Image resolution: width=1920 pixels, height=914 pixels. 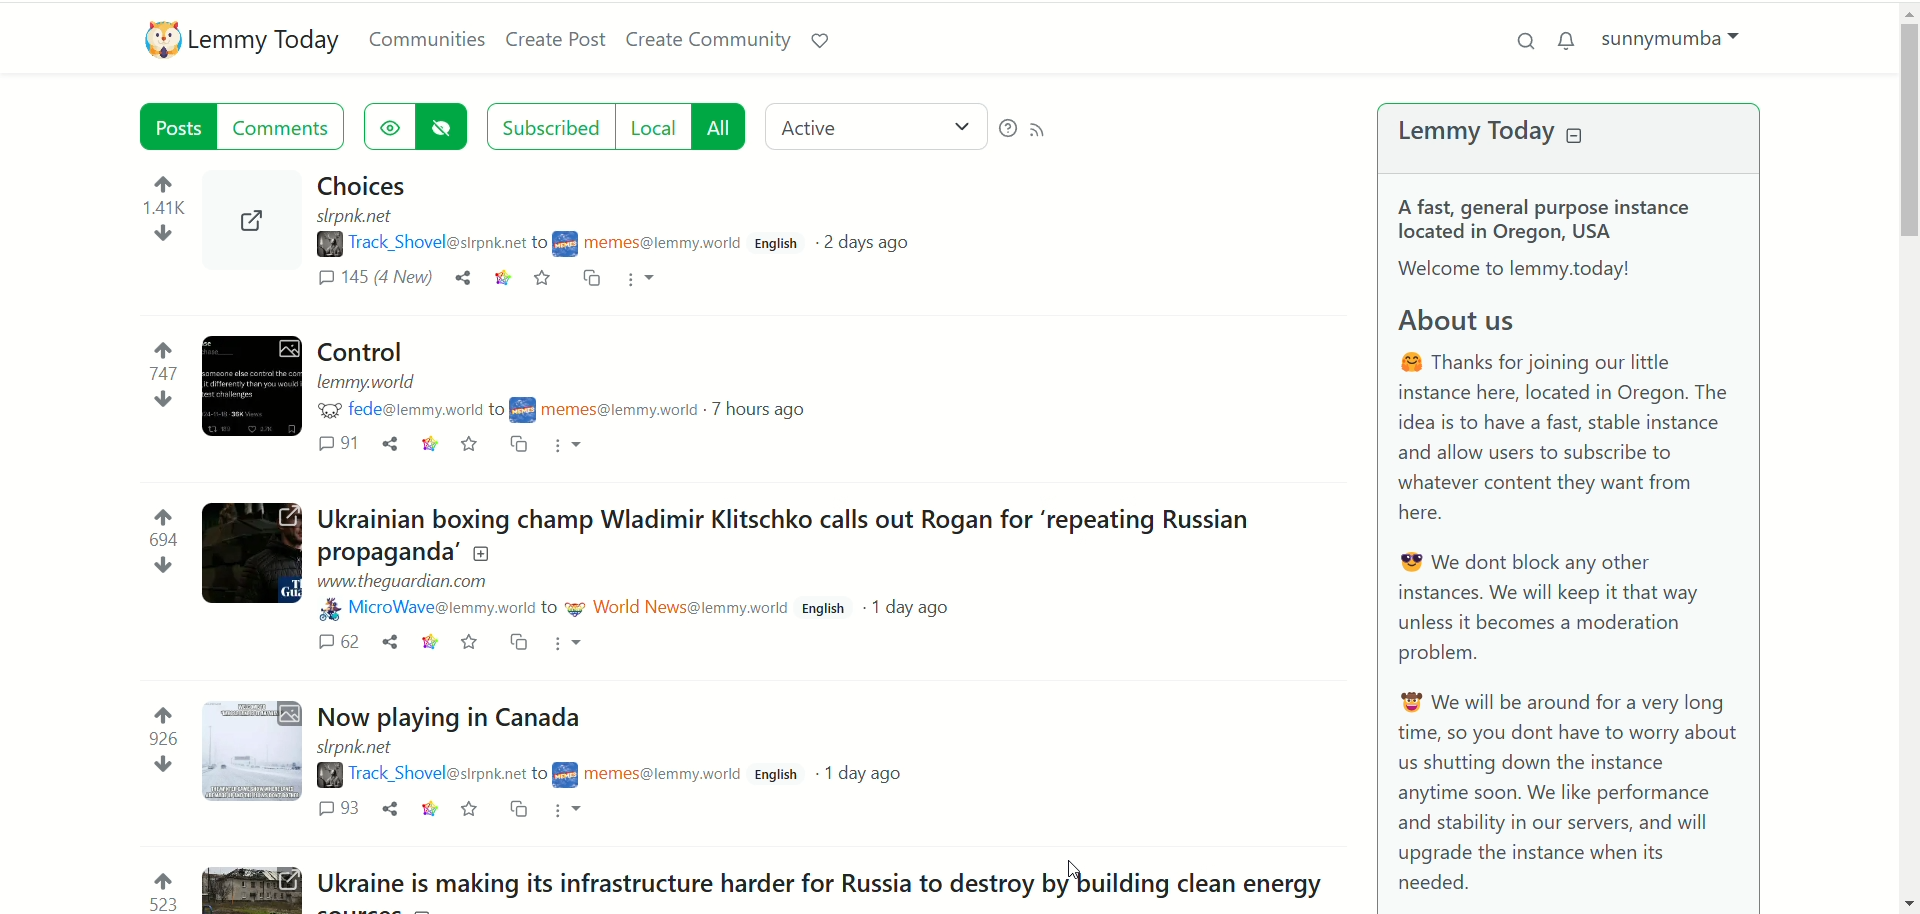 What do you see at coordinates (342, 810) in the screenshot?
I see `comments` at bounding box center [342, 810].